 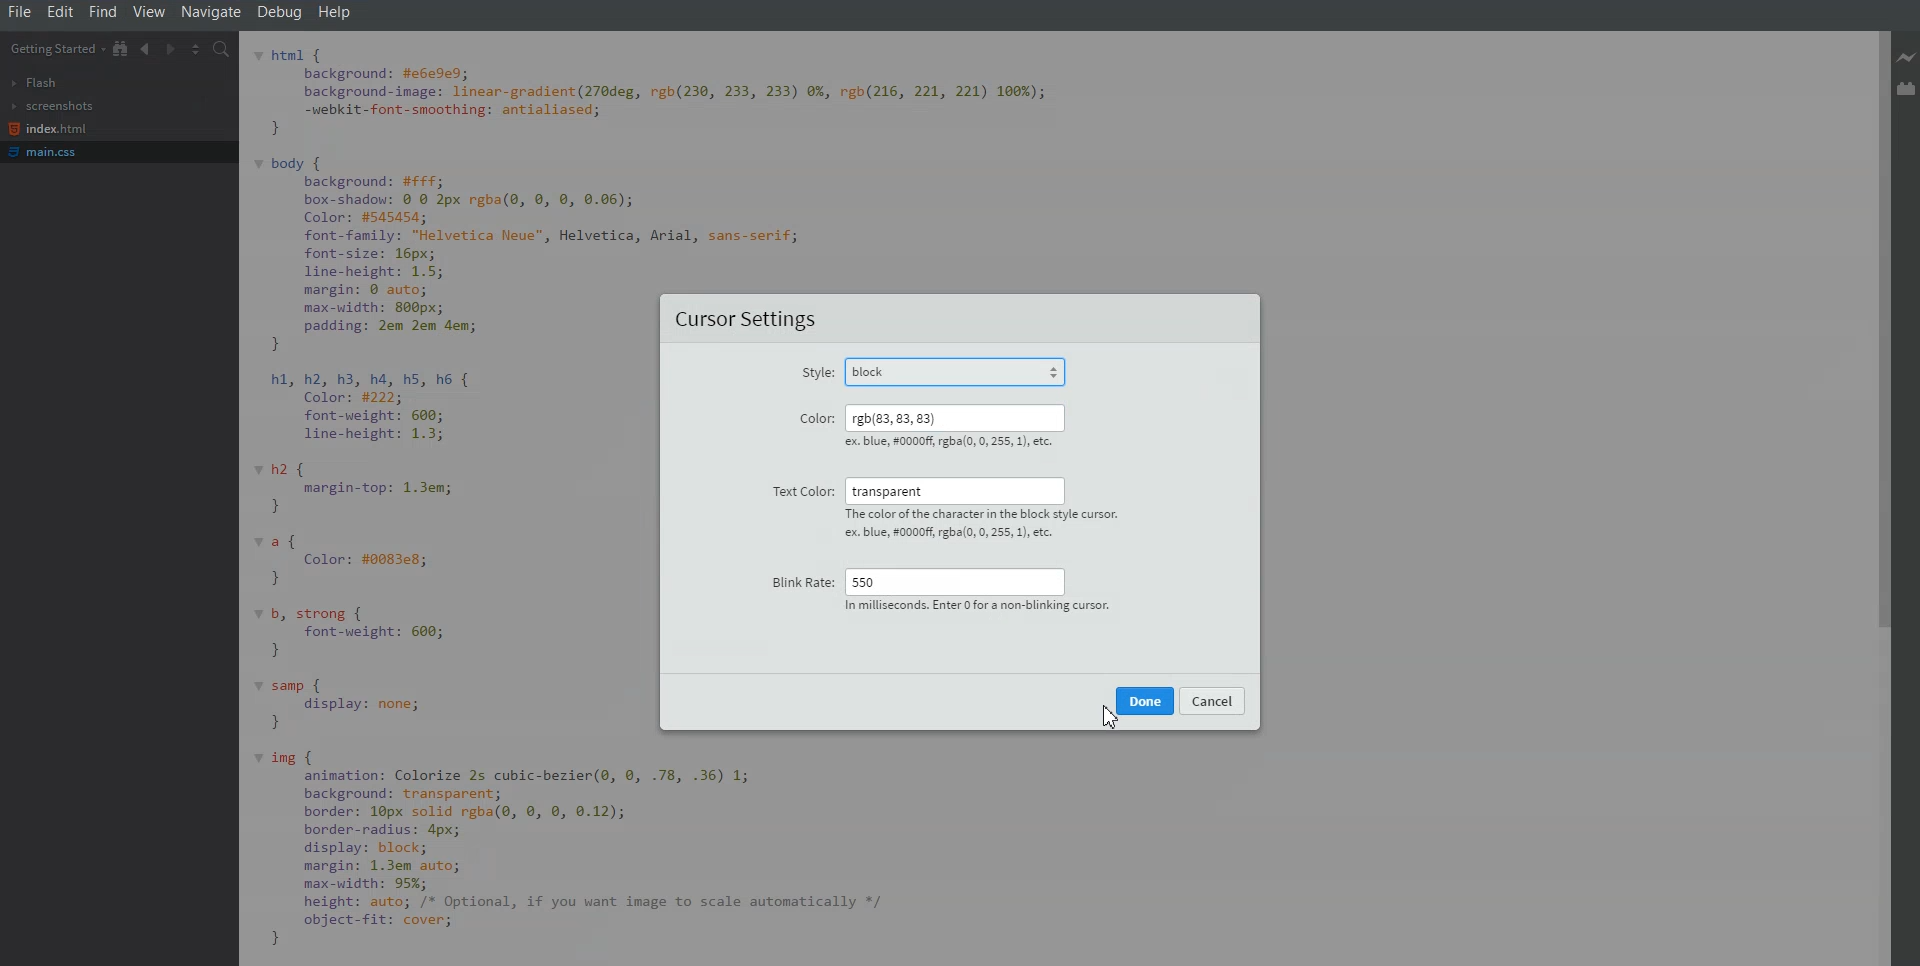 What do you see at coordinates (1877, 498) in the screenshot?
I see `Vertical Scroll bar` at bounding box center [1877, 498].